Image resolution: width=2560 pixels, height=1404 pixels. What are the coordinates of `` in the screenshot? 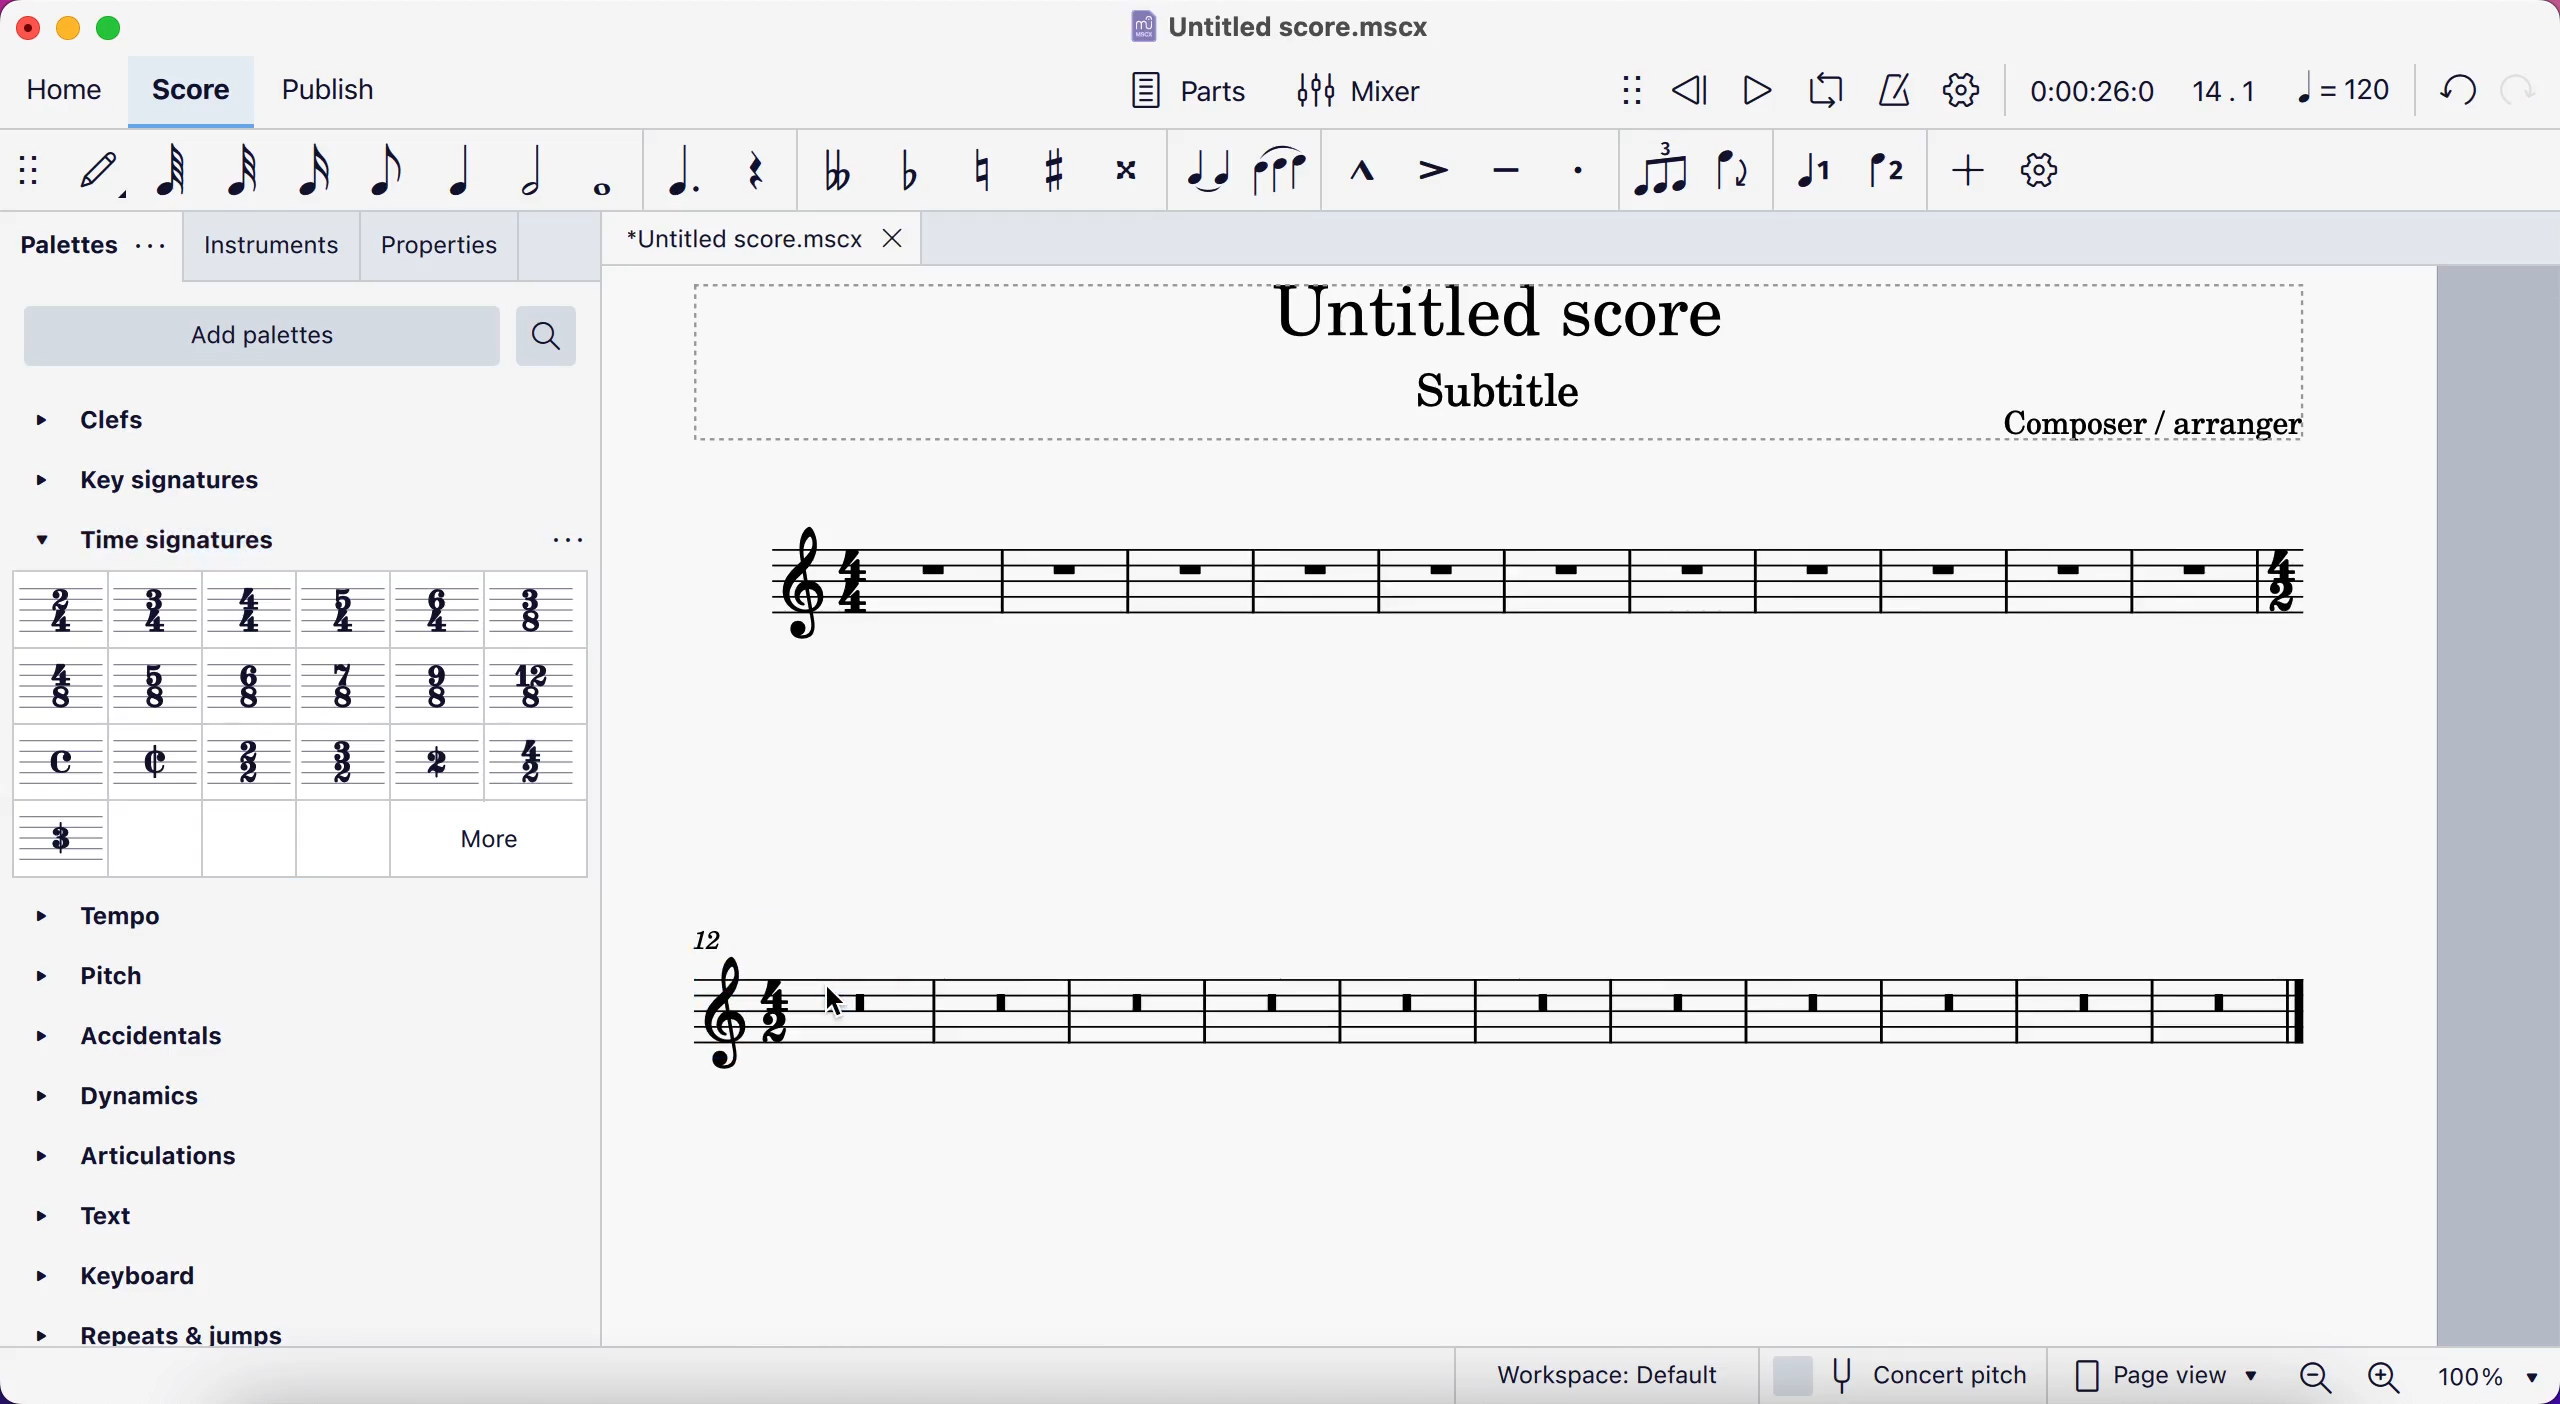 It's located at (489, 839).